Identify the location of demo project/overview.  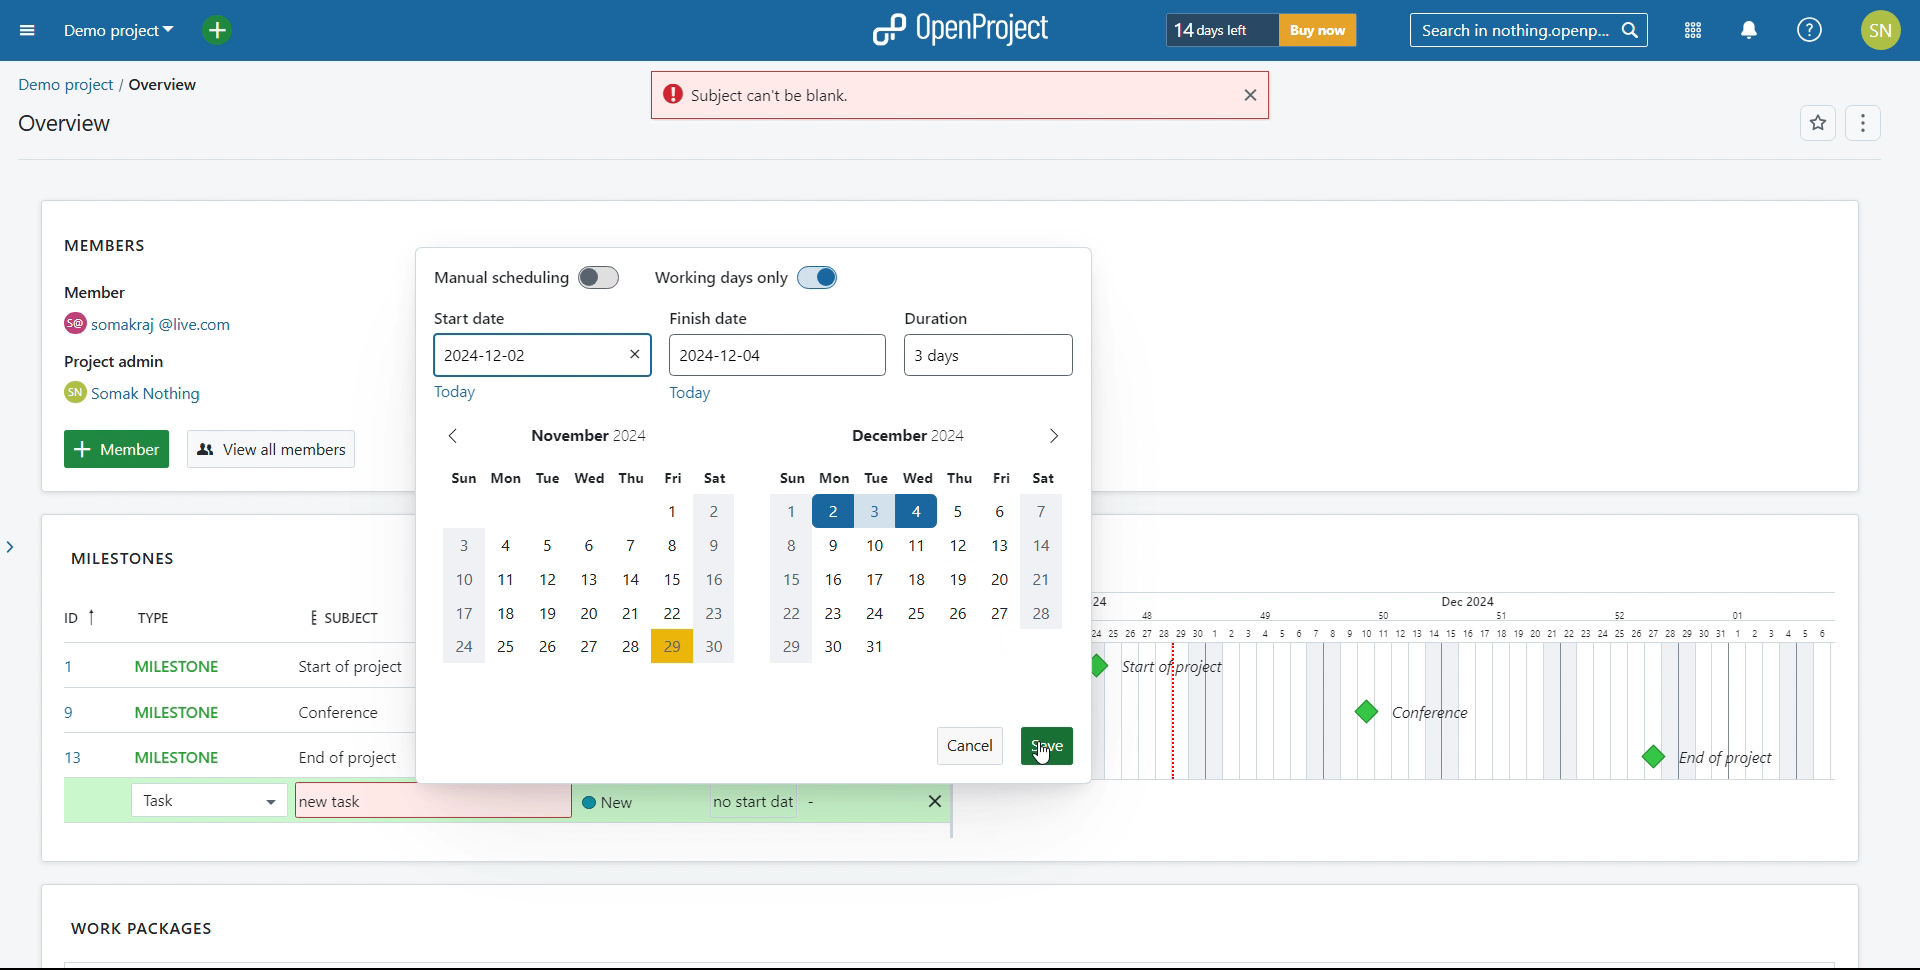
(107, 85).